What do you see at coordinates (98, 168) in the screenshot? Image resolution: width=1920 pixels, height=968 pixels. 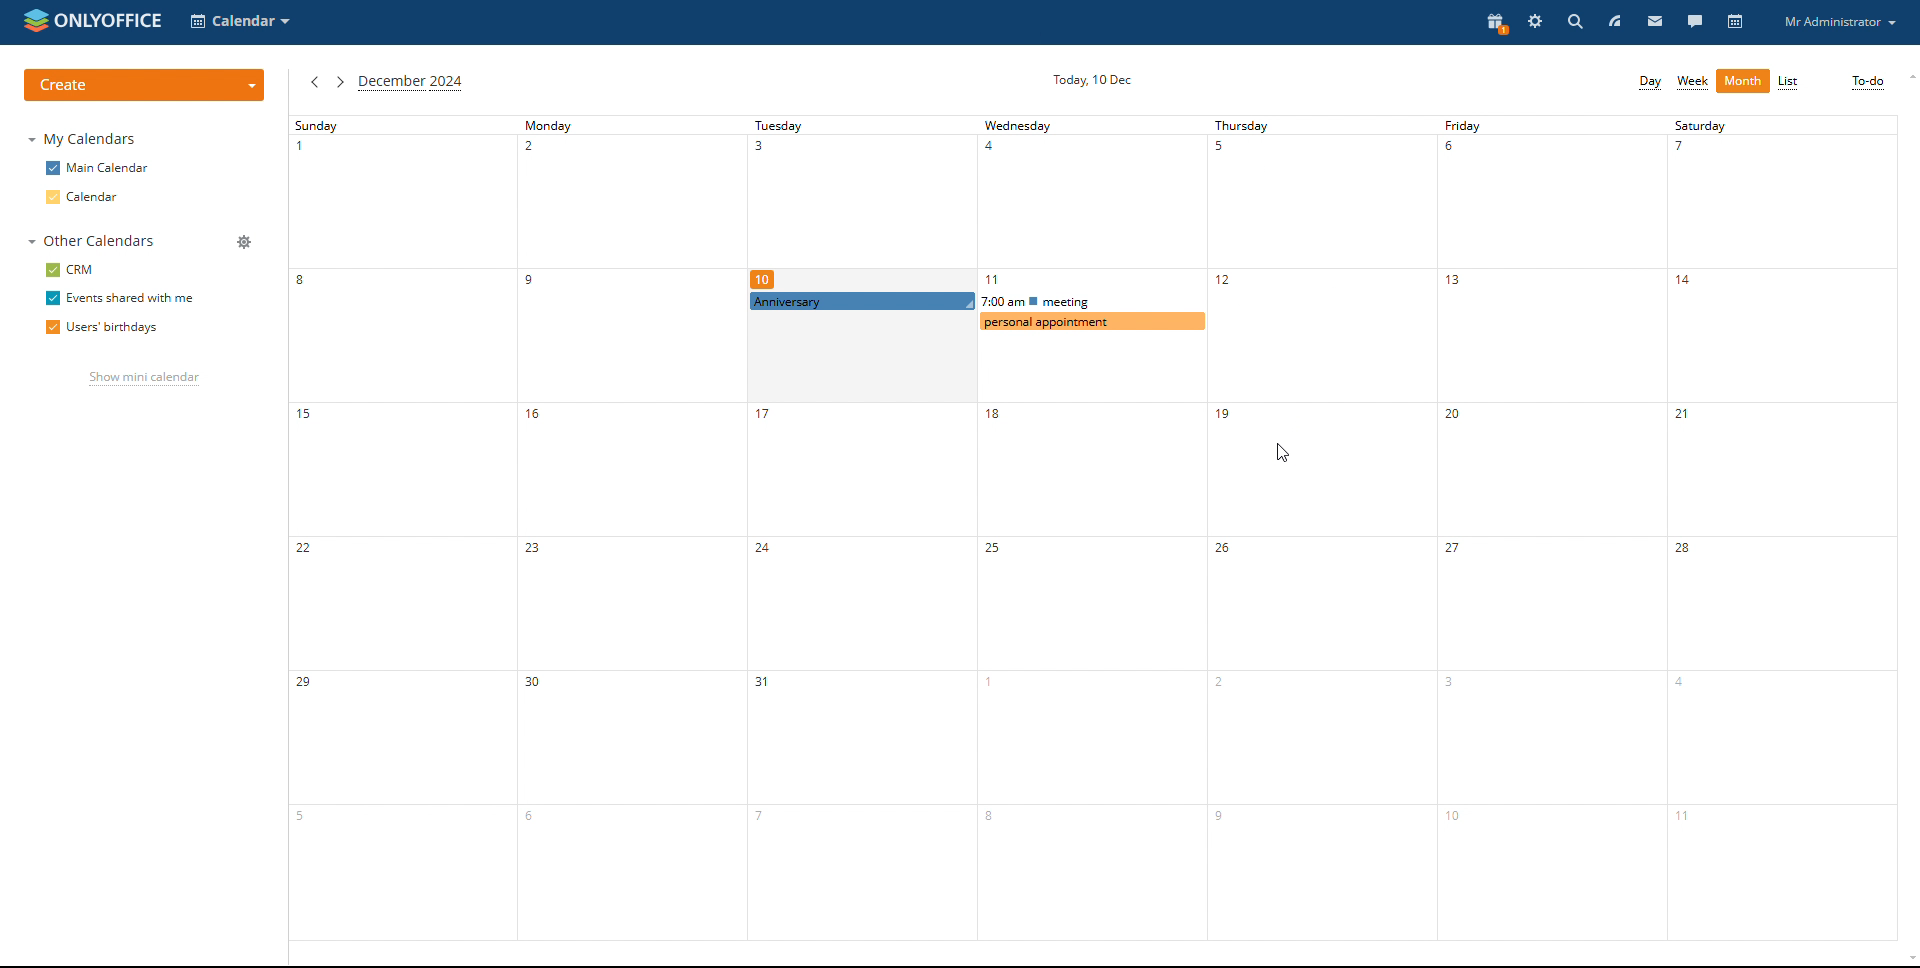 I see `main calendar` at bounding box center [98, 168].